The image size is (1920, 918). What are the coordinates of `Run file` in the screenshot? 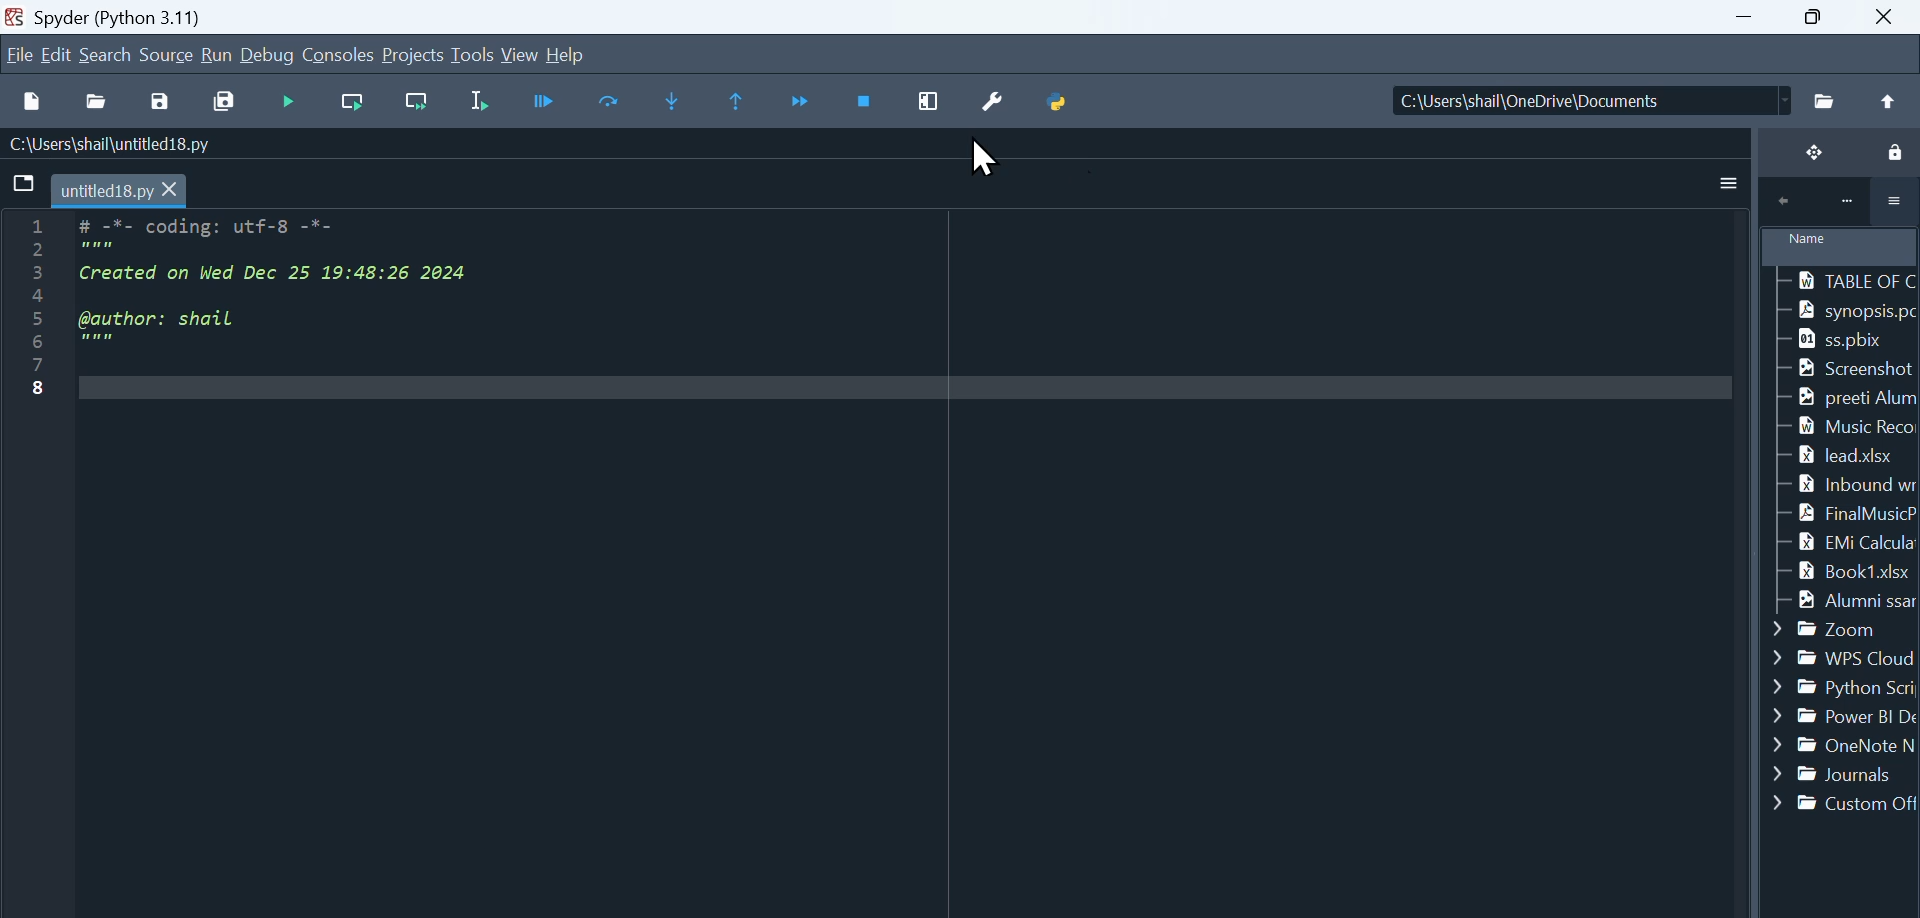 It's located at (291, 102).